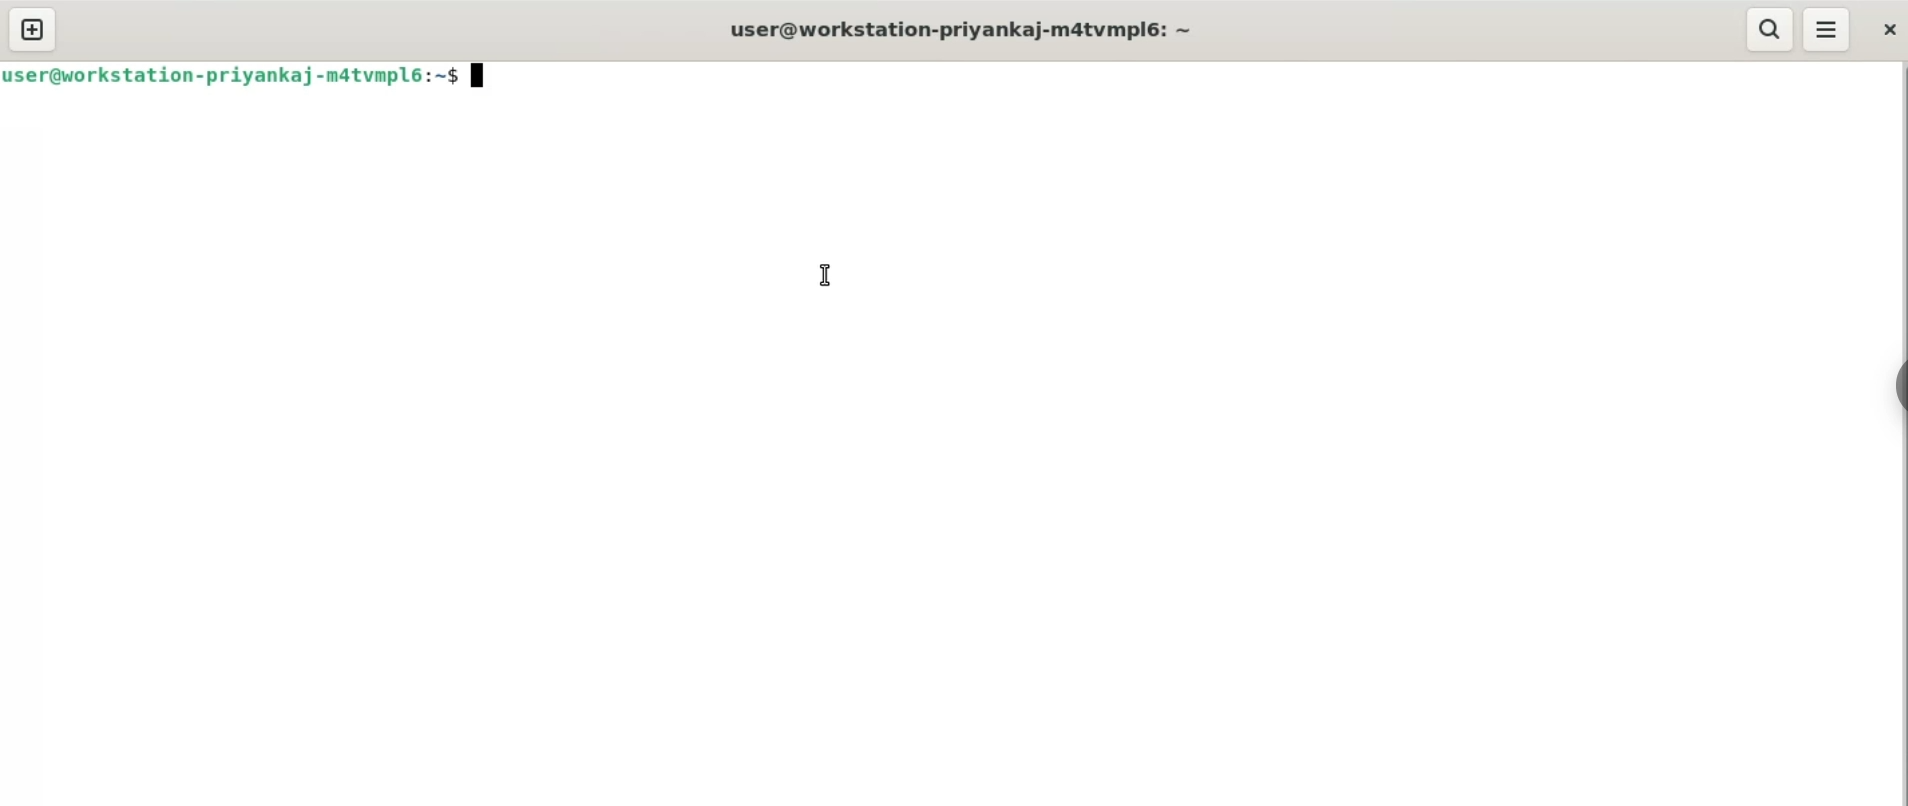 The width and height of the screenshot is (1908, 806). What do you see at coordinates (482, 78) in the screenshot?
I see `typing indicator cursor` at bounding box center [482, 78].